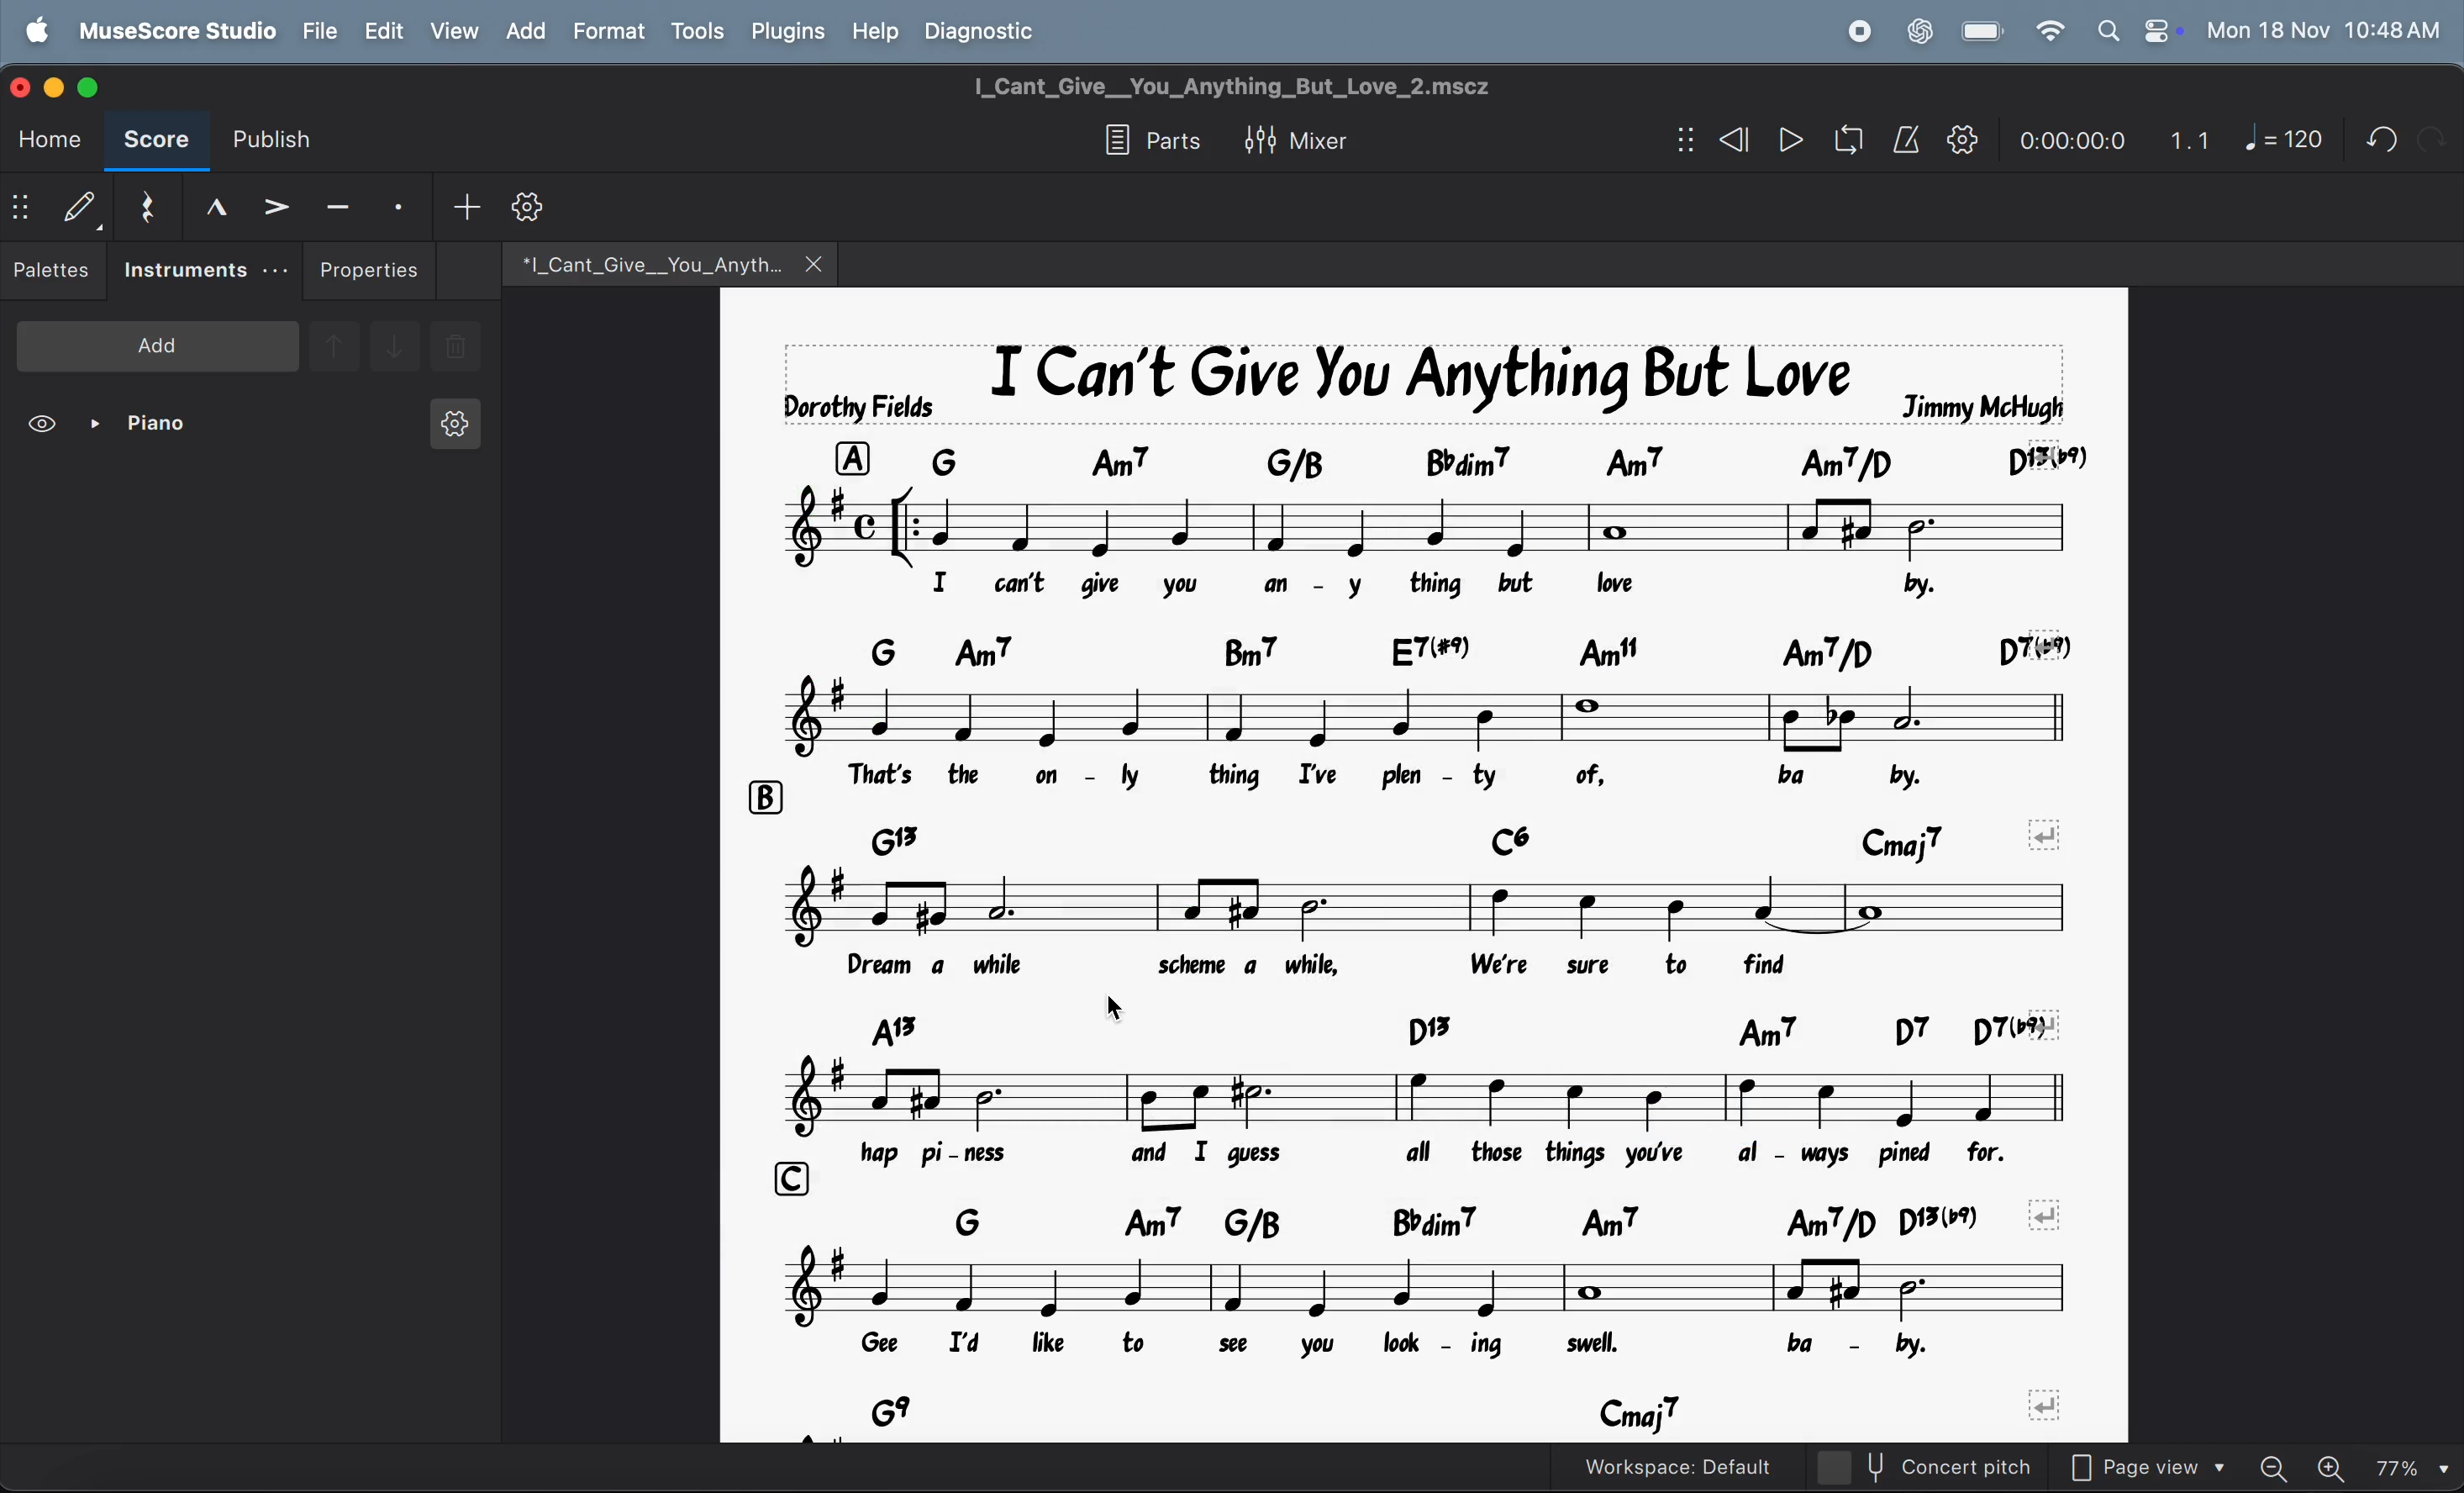  I want to click on file name, so click(638, 261).